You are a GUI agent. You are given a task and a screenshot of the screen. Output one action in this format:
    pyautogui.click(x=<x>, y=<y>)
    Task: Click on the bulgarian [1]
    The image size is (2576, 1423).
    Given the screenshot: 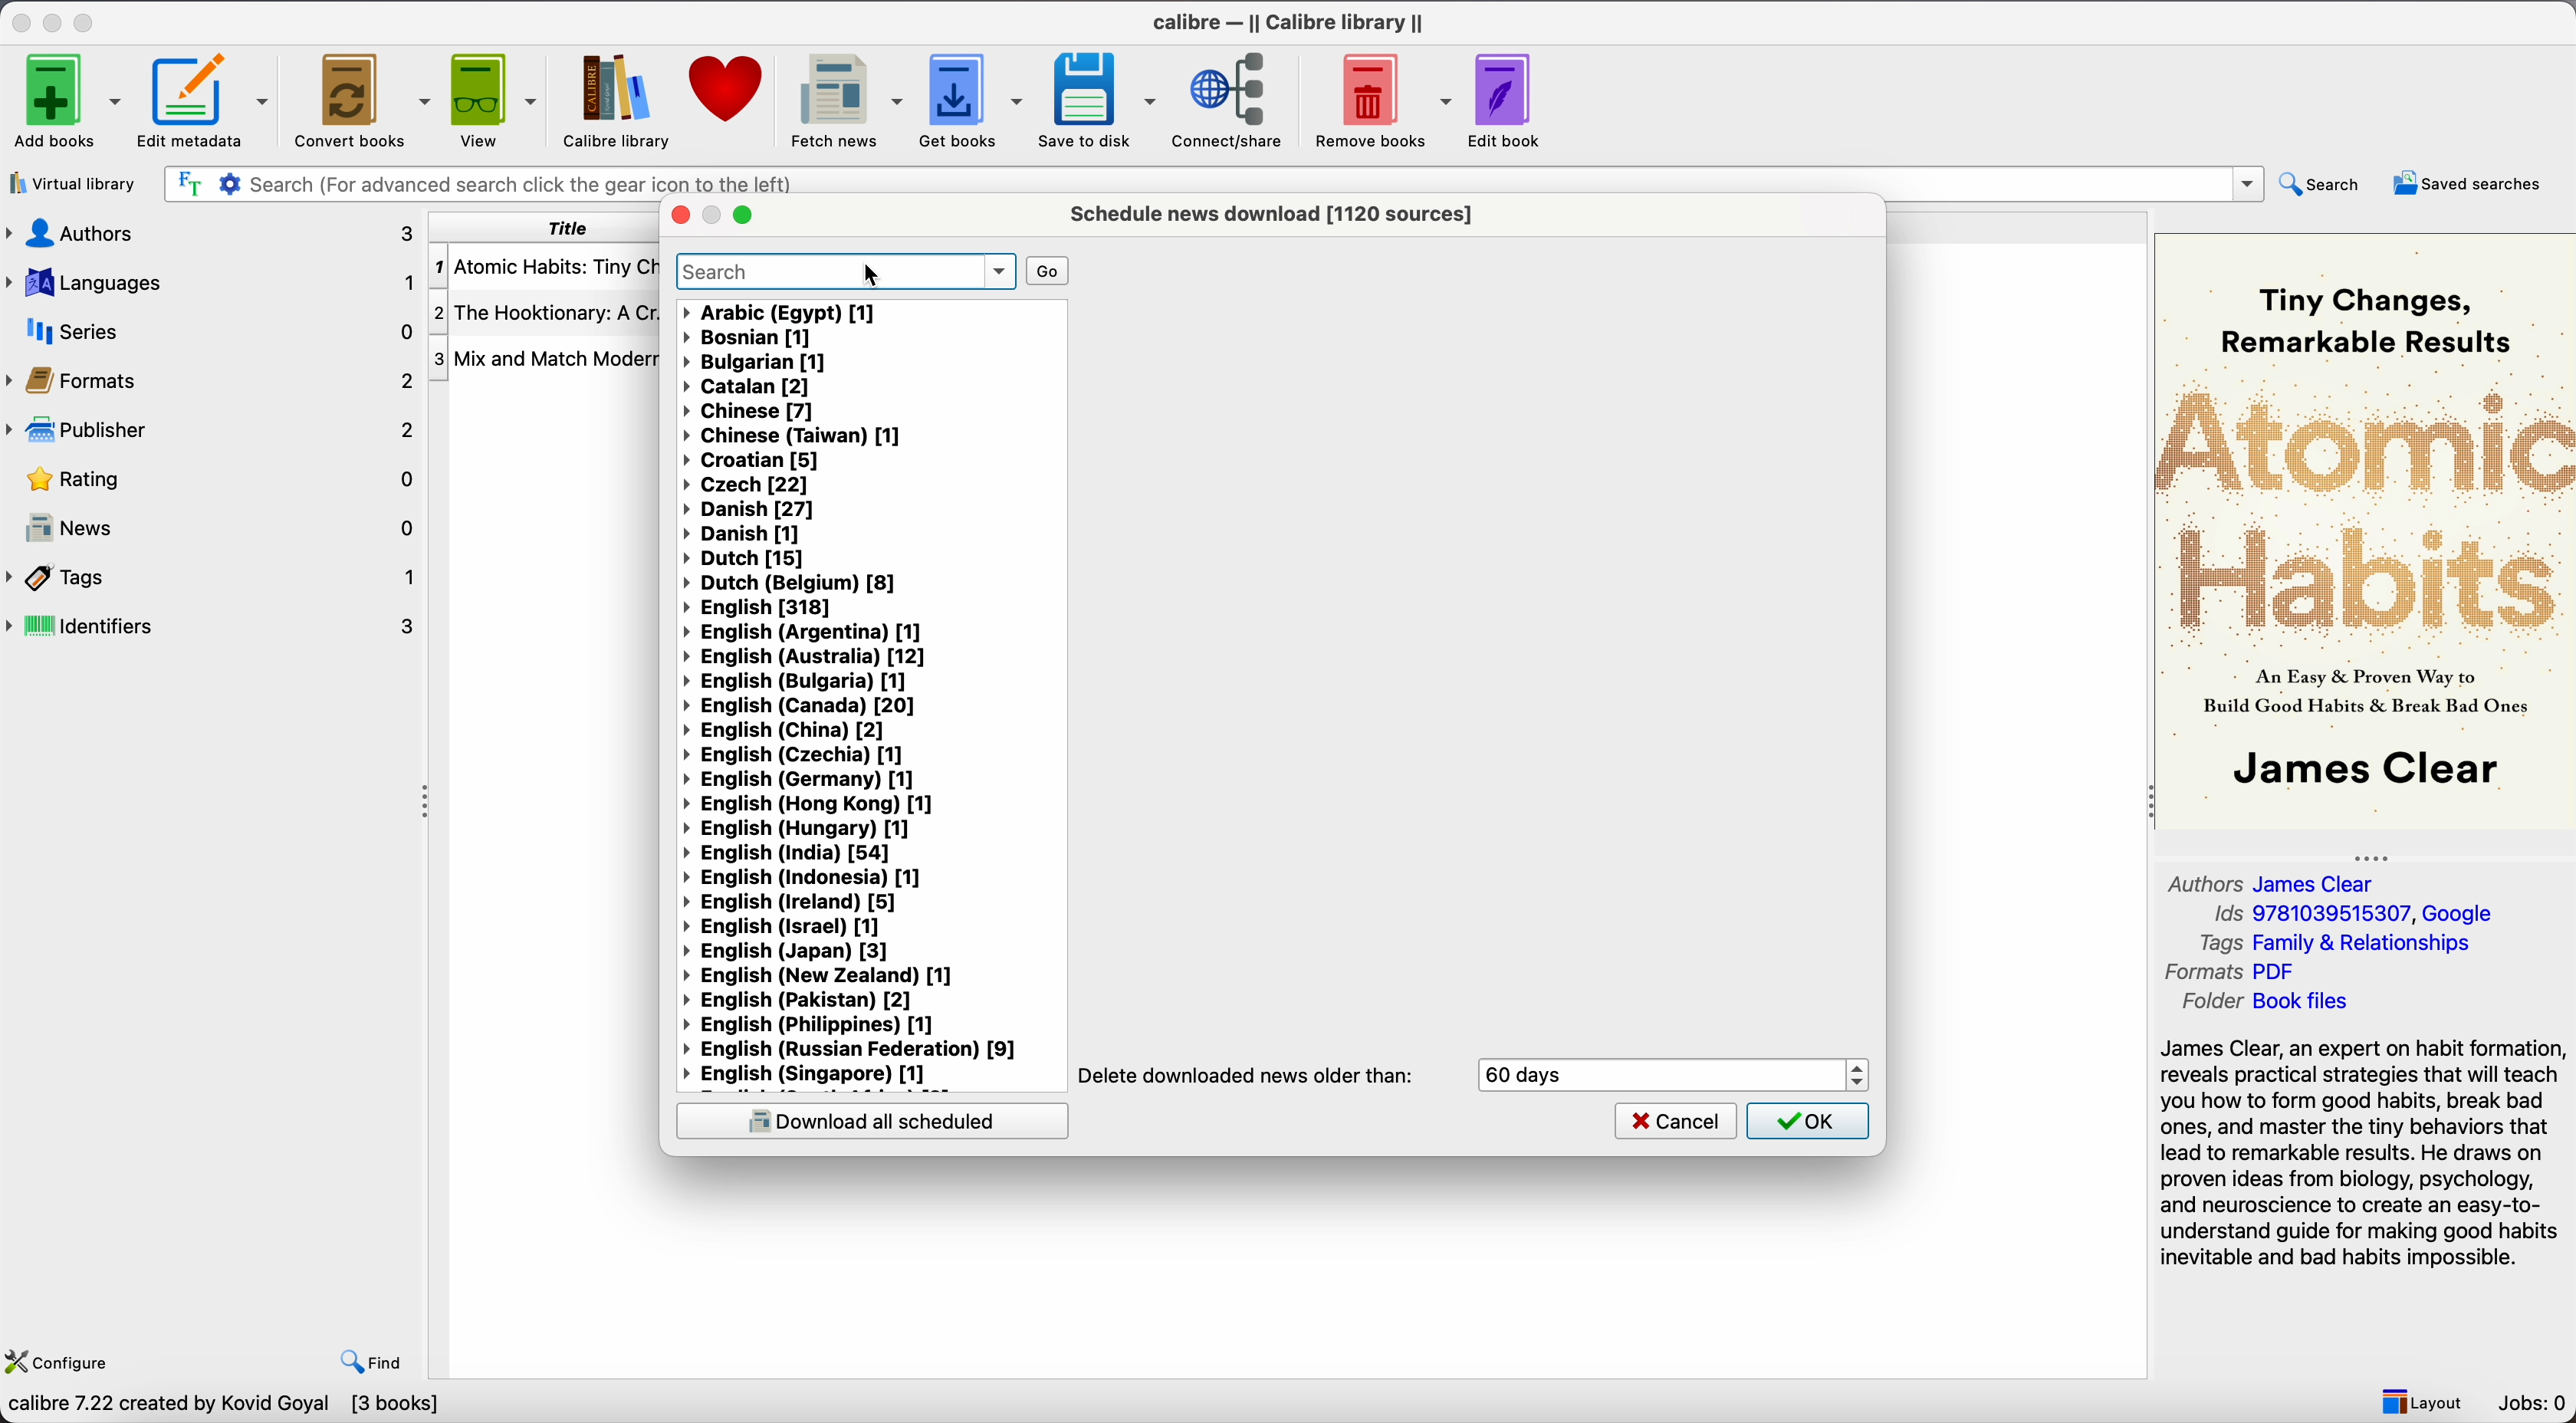 What is the action you would take?
    pyautogui.click(x=757, y=363)
    